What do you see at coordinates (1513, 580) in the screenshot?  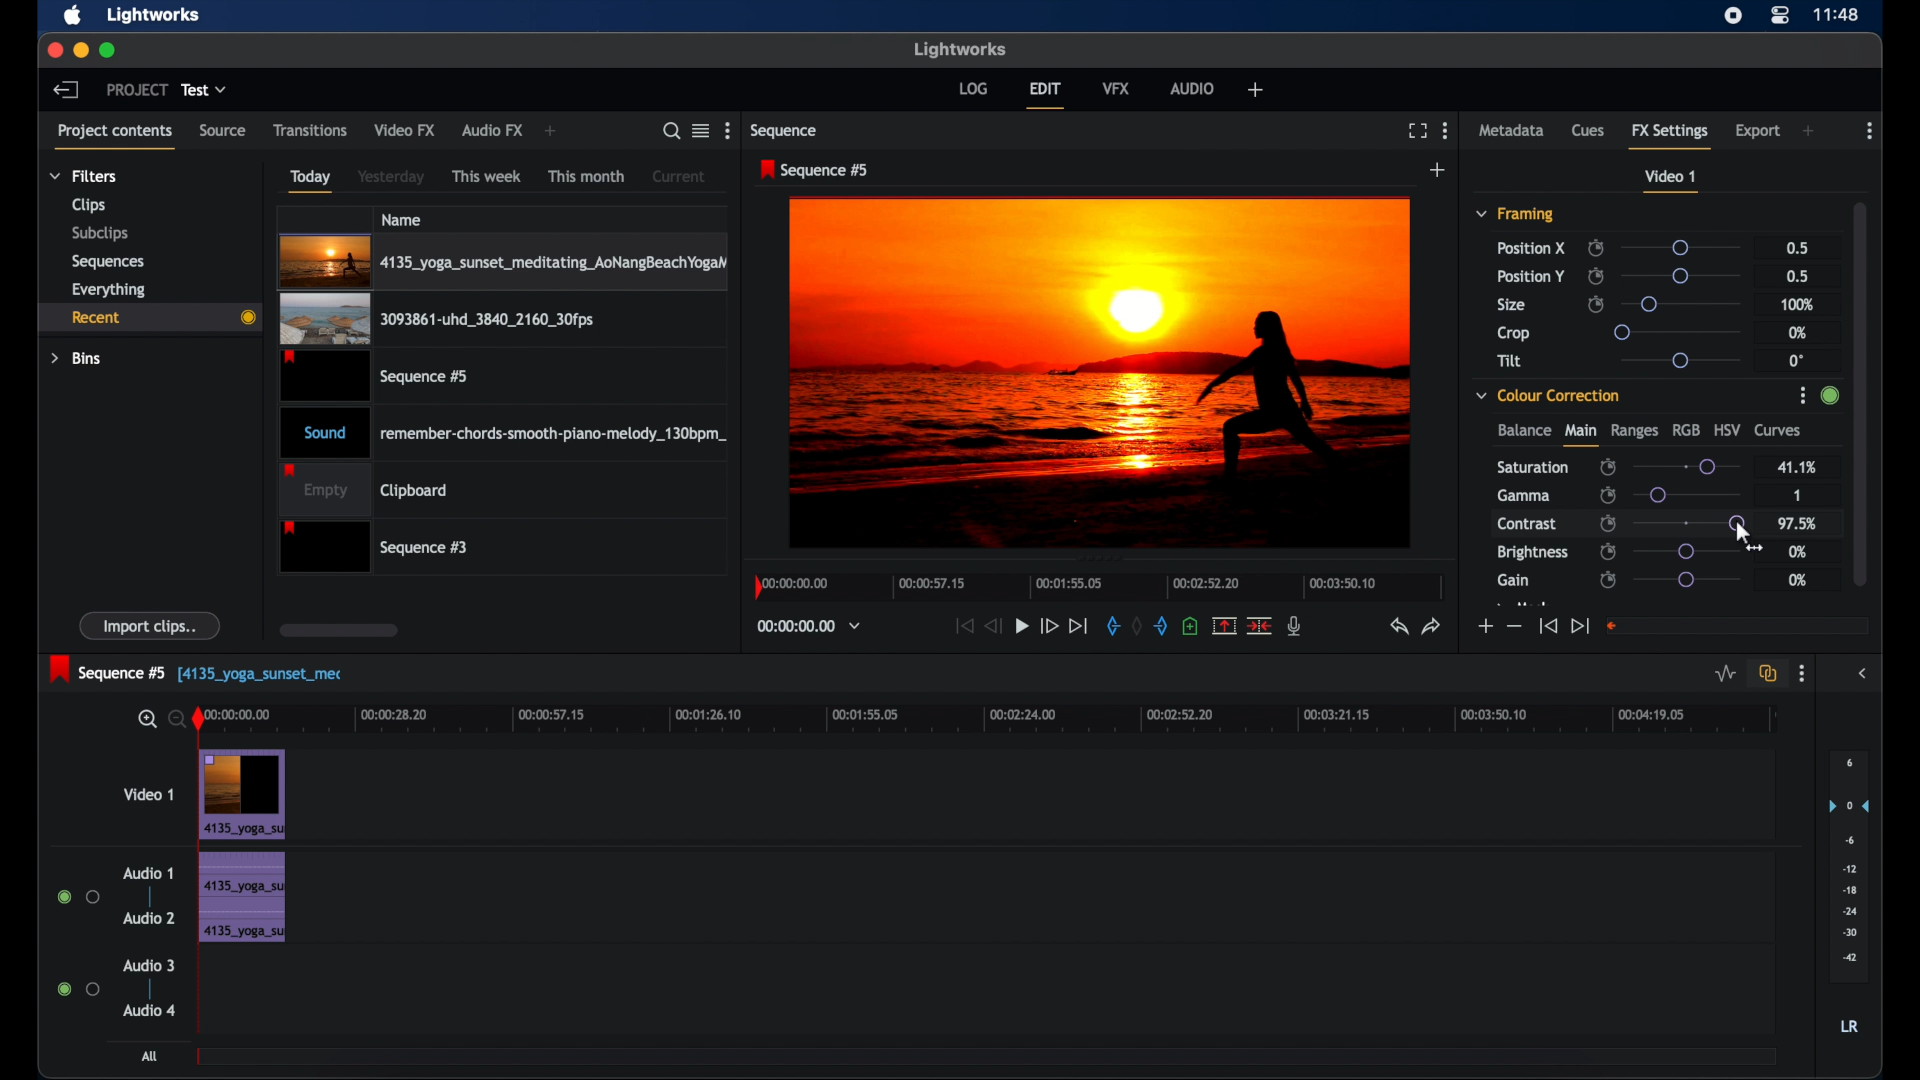 I see `gain` at bounding box center [1513, 580].